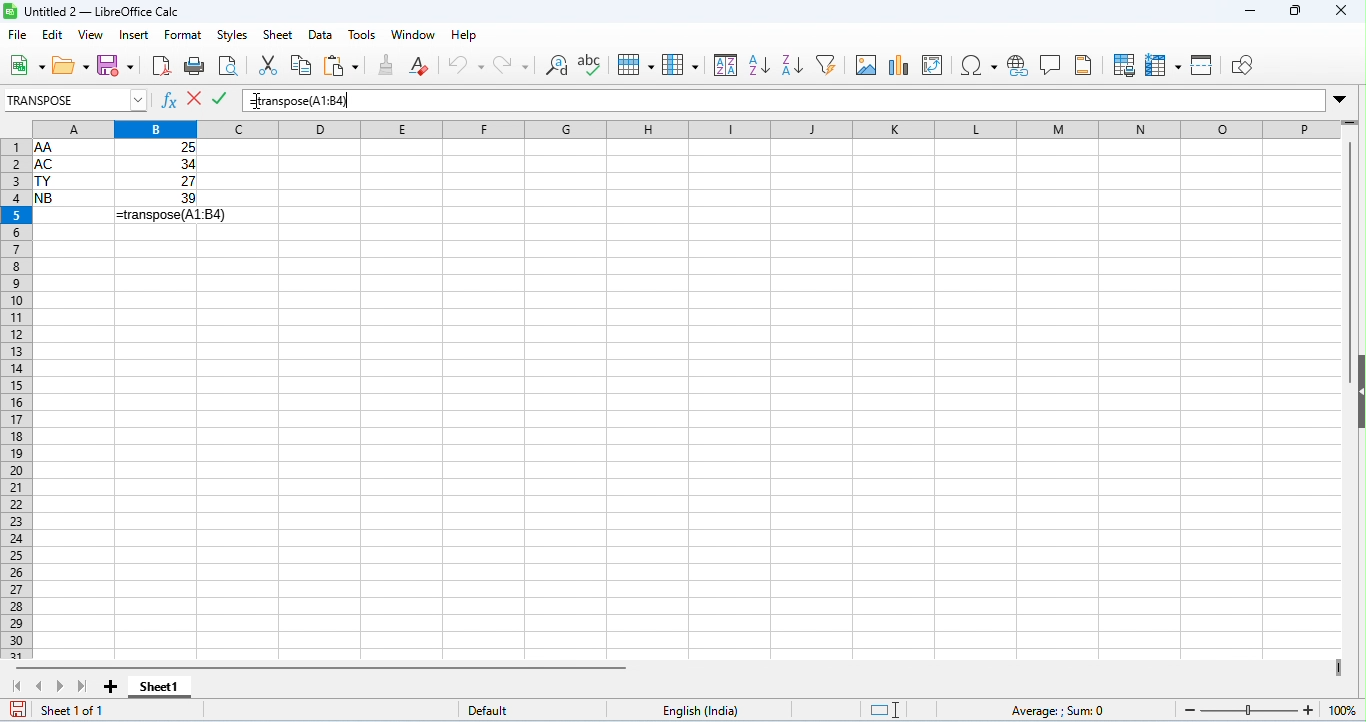 This screenshot has height=722, width=1366. What do you see at coordinates (681, 65) in the screenshot?
I see `column` at bounding box center [681, 65].